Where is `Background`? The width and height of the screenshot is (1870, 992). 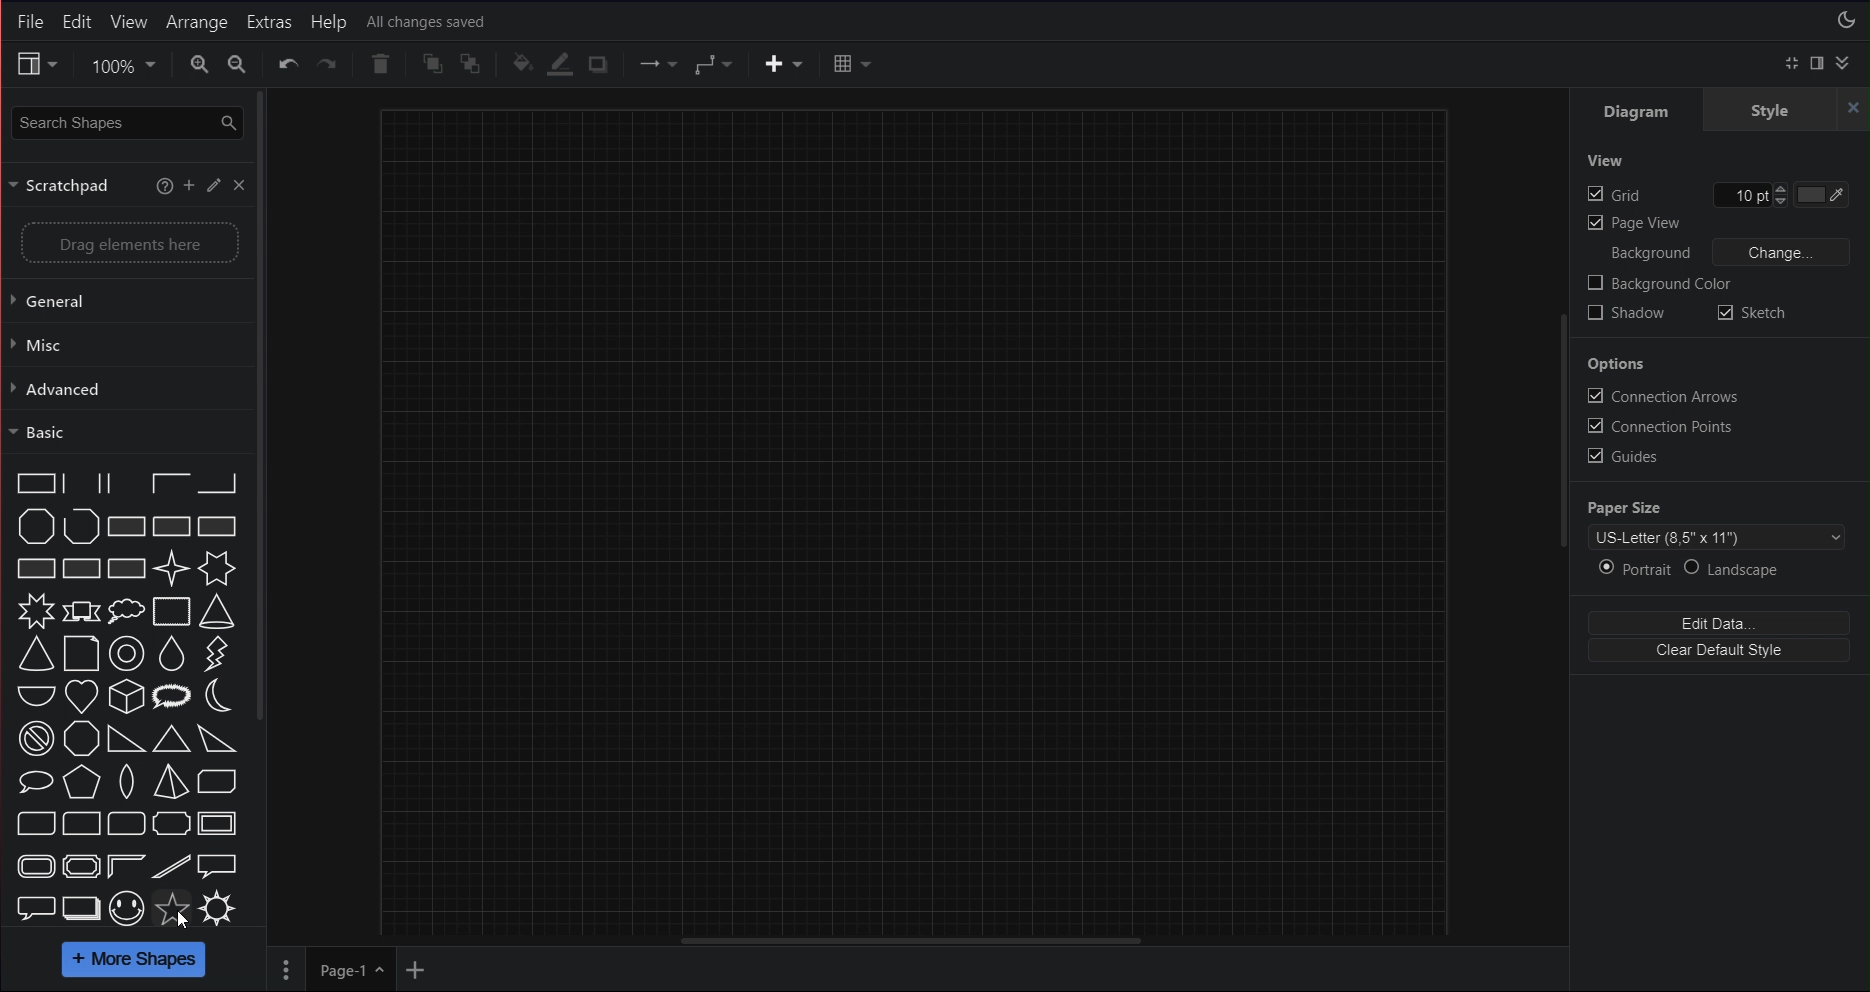
Background is located at coordinates (1643, 254).